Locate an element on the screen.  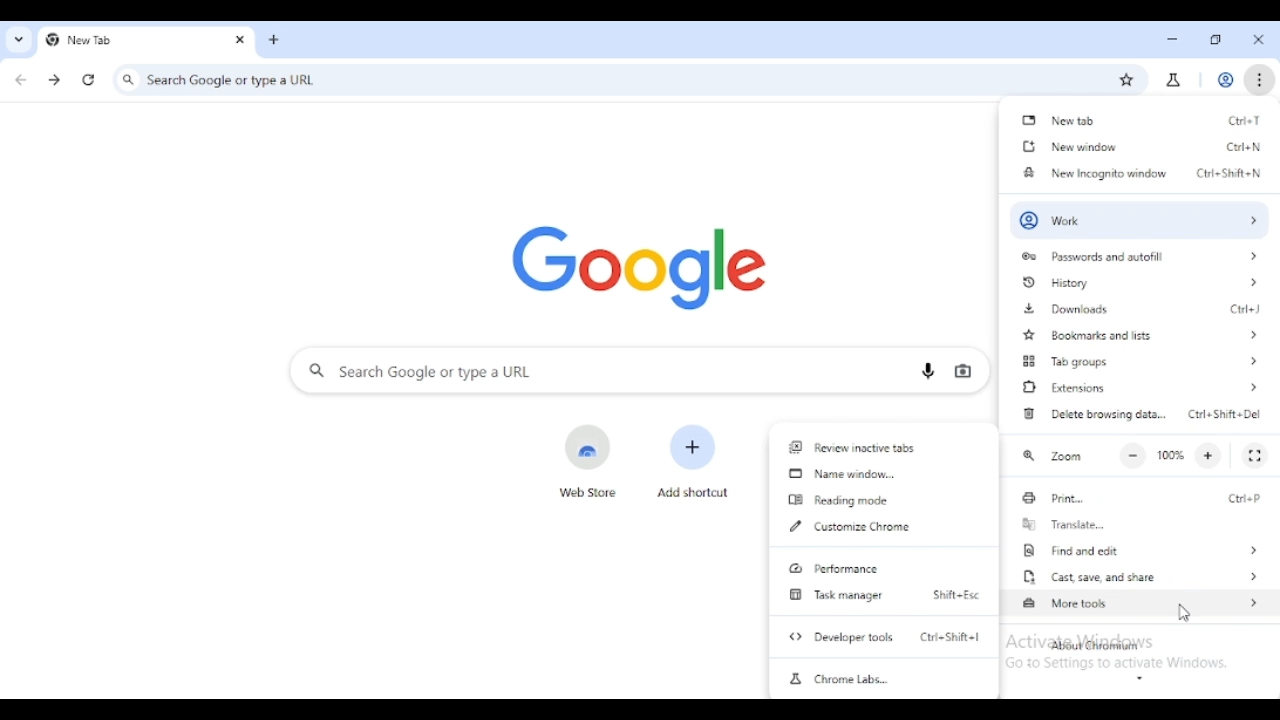
shortcut for task manager is located at coordinates (955, 595).